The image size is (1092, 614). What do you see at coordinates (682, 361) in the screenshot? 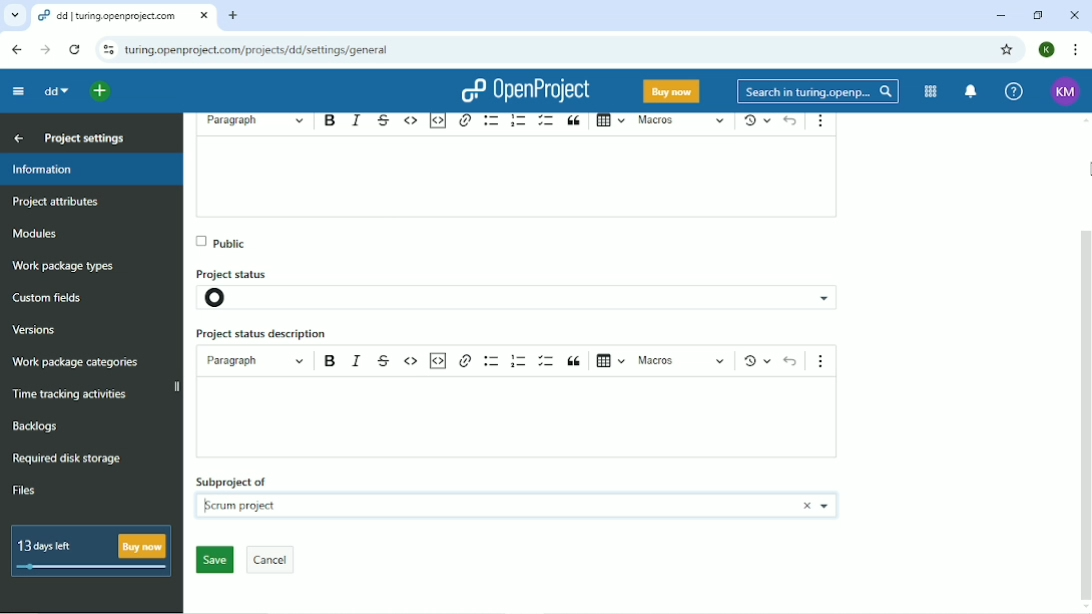
I see `Macros` at bounding box center [682, 361].